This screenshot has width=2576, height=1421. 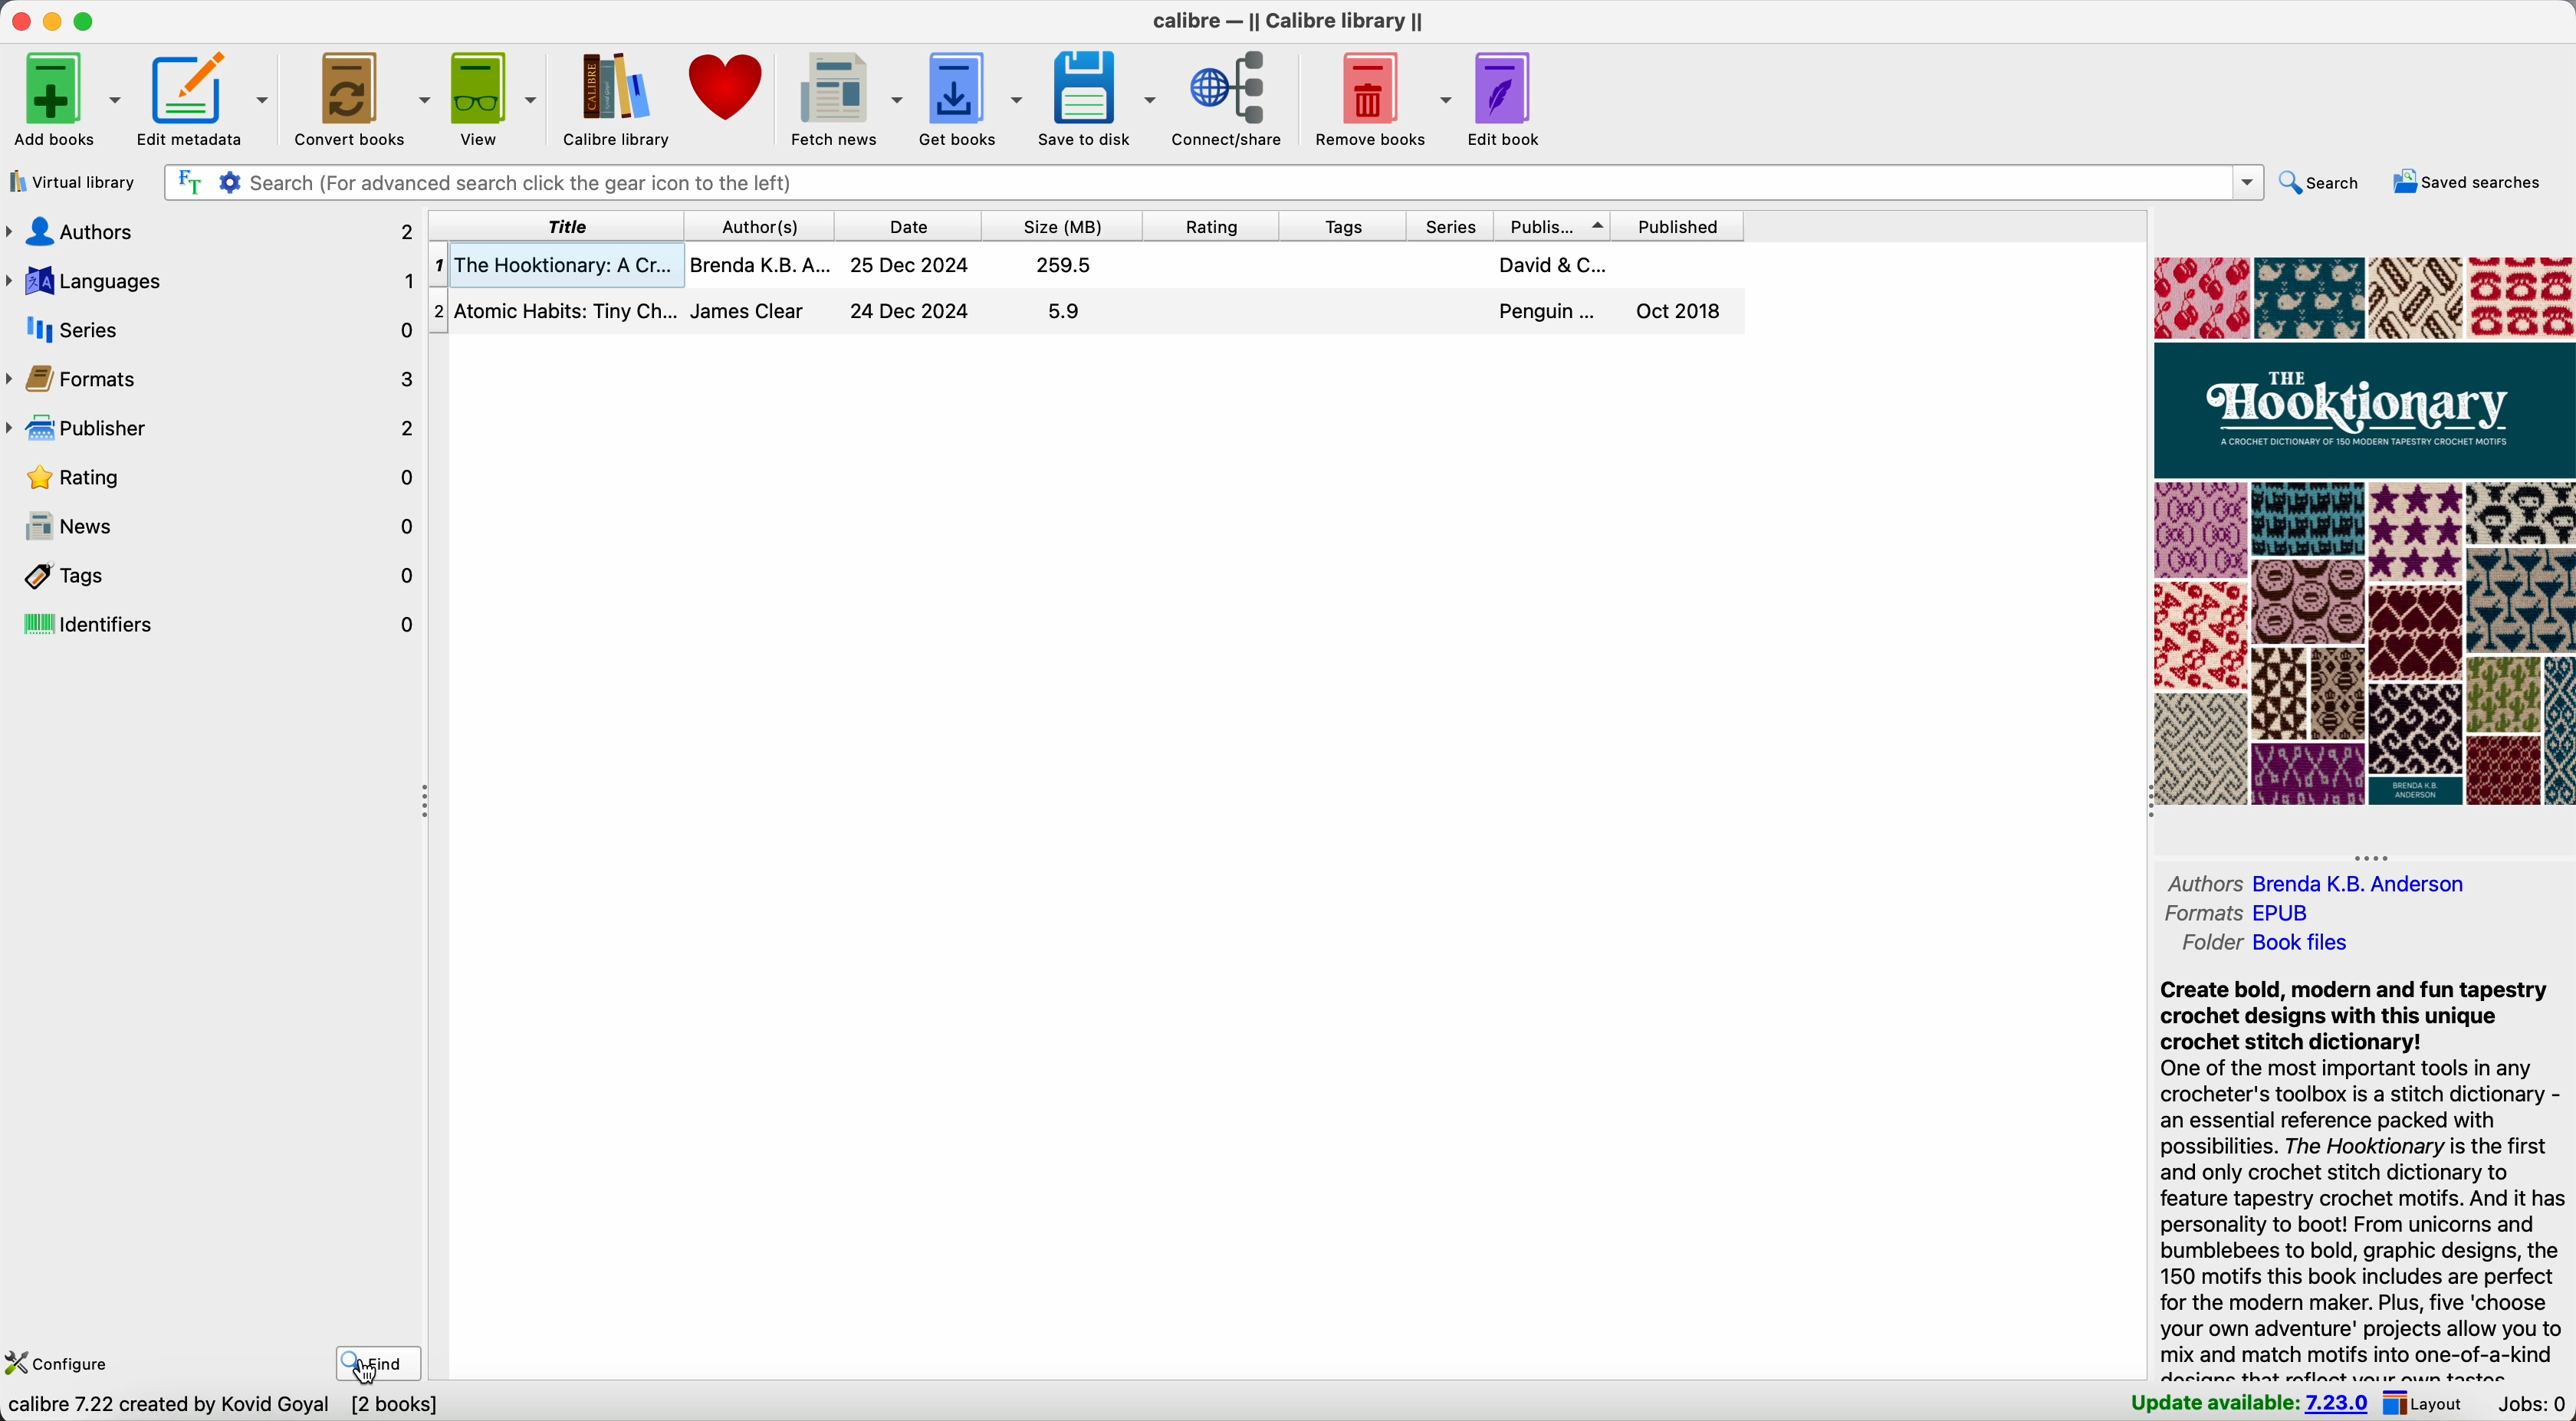 What do you see at coordinates (760, 225) in the screenshot?
I see `author(s)` at bounding box center [760, 225].